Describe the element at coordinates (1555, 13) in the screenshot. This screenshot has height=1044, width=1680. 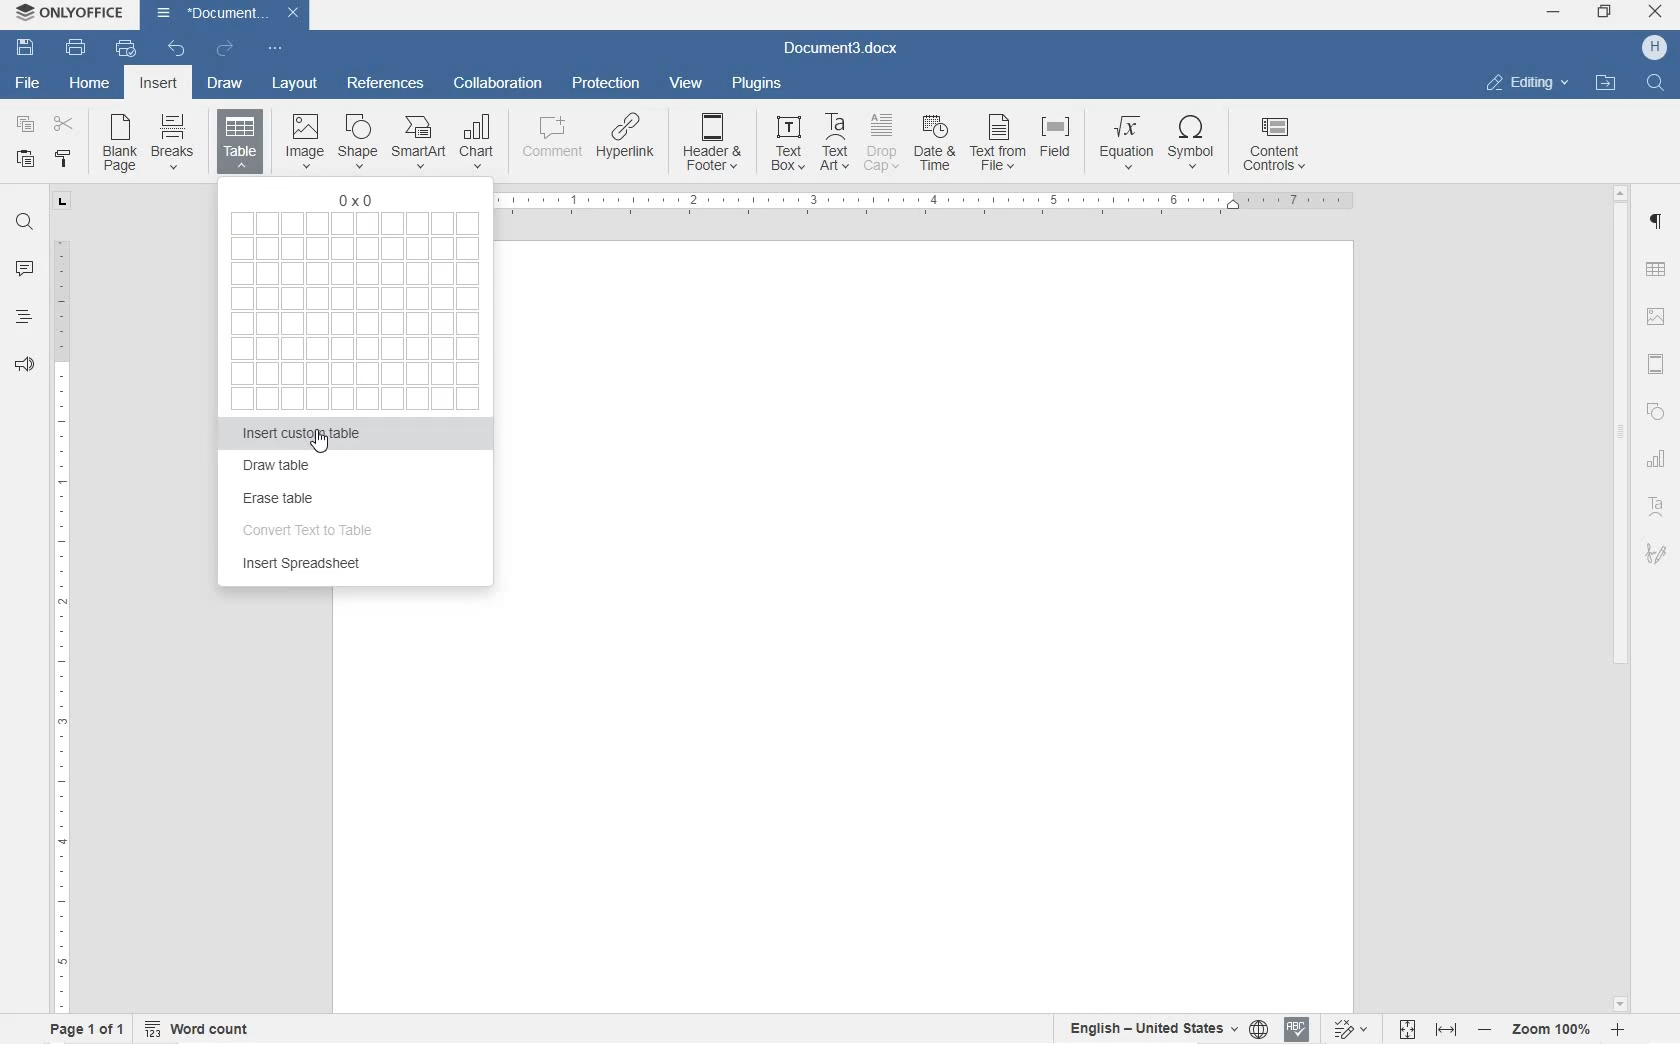
I see `MINIMIZE` at that location.